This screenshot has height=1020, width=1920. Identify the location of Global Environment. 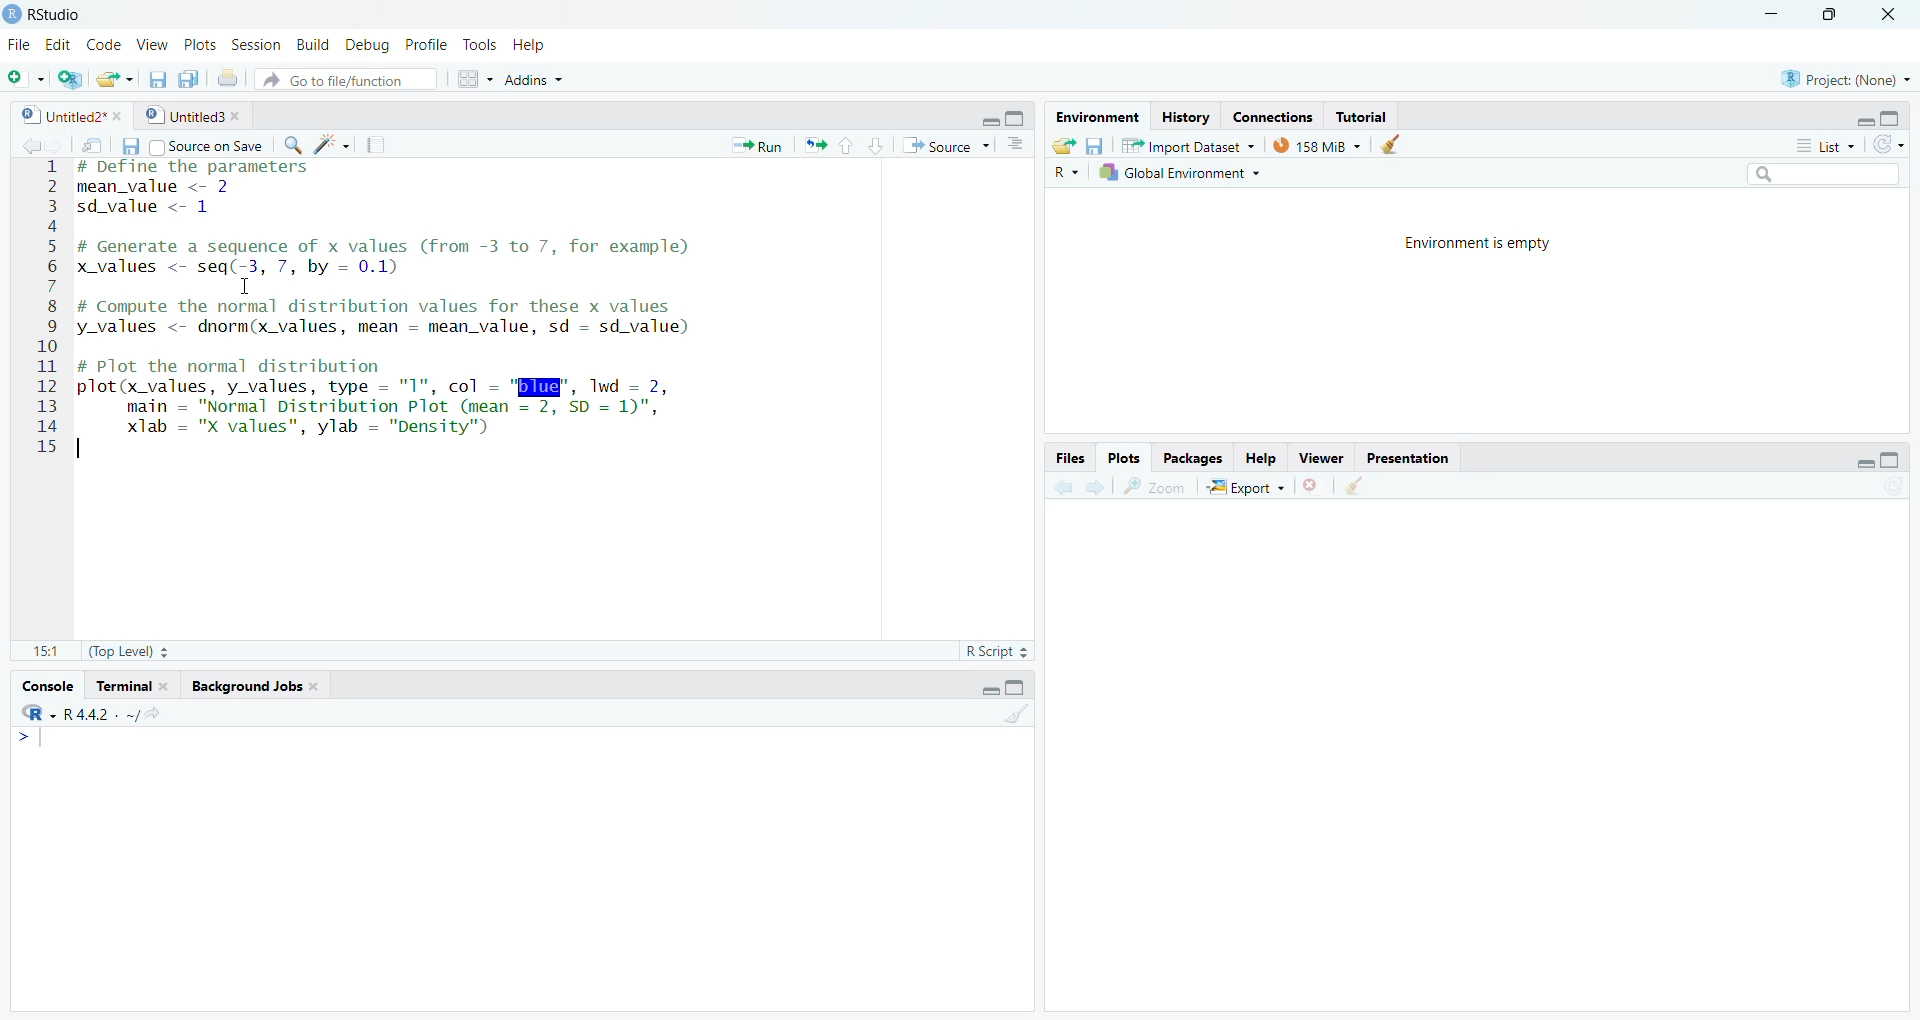
(1179, 171).